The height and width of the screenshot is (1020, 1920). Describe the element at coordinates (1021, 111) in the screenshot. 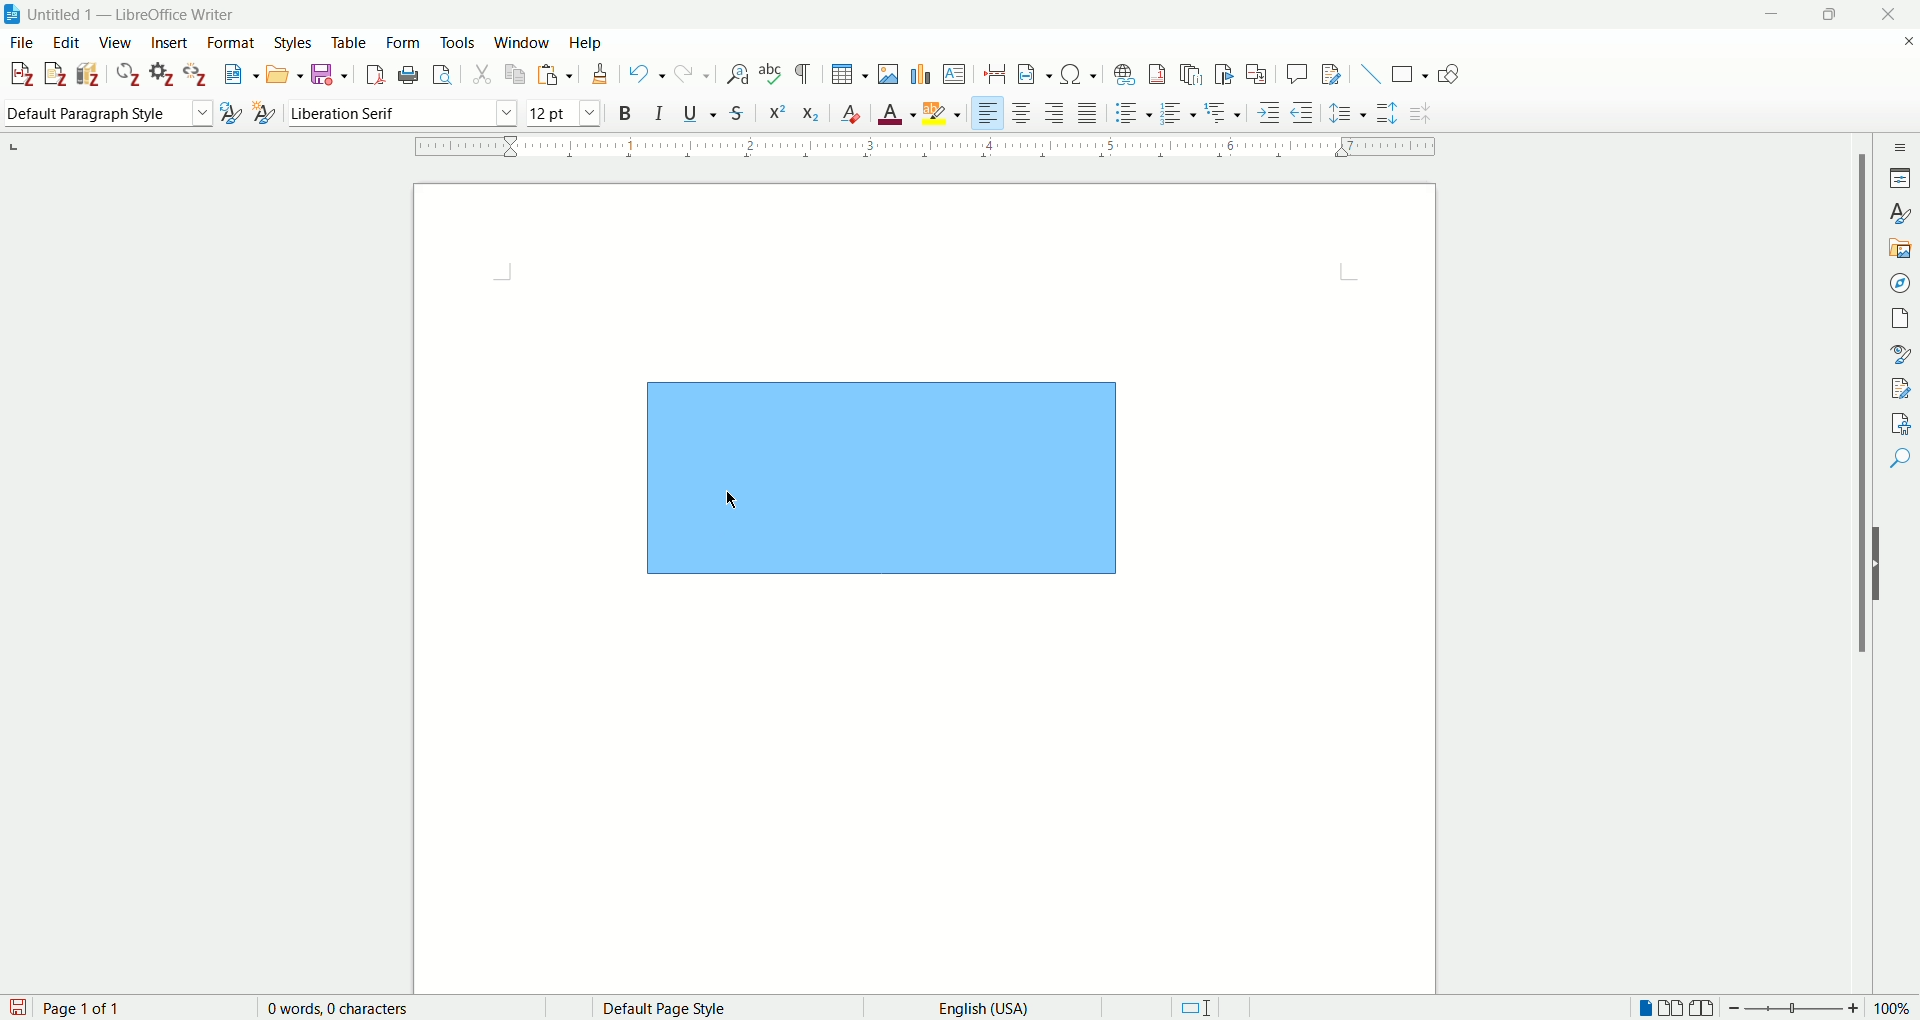

I see `align center` at that location.